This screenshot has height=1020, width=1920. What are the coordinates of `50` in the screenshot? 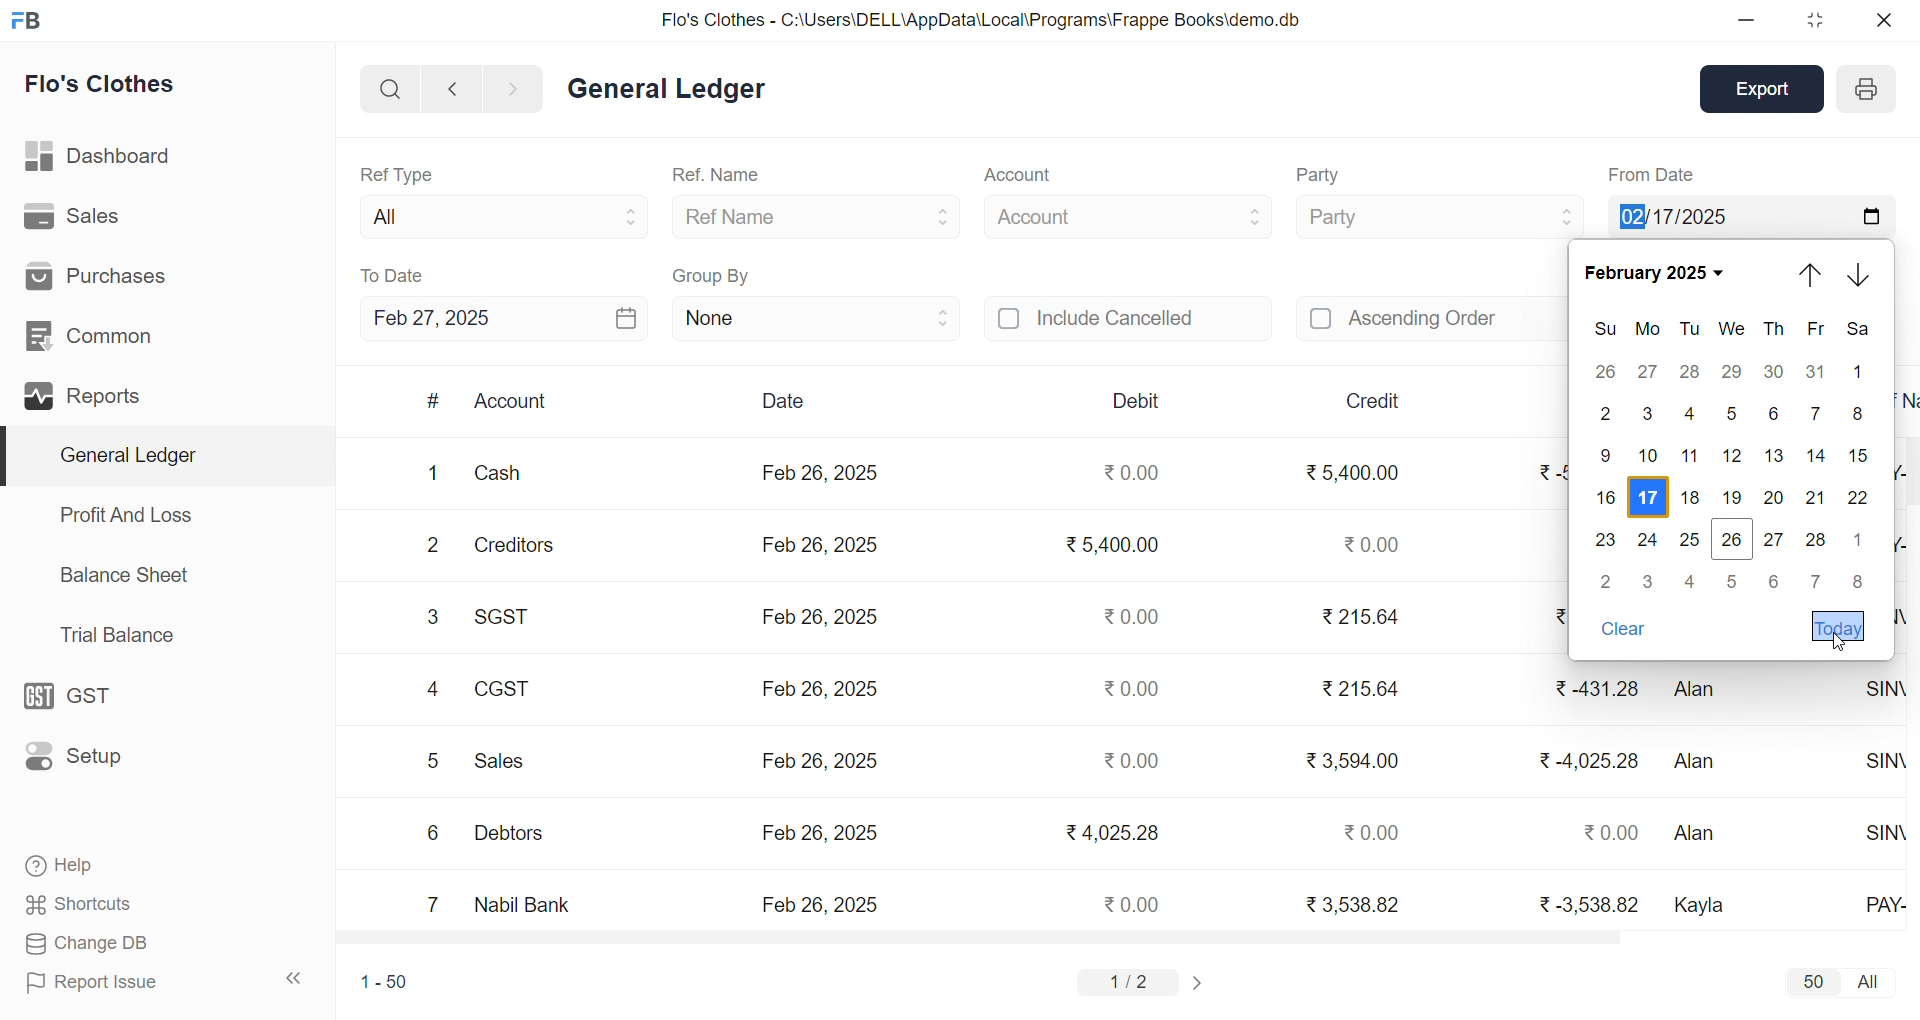 It's located at (1812, 981).